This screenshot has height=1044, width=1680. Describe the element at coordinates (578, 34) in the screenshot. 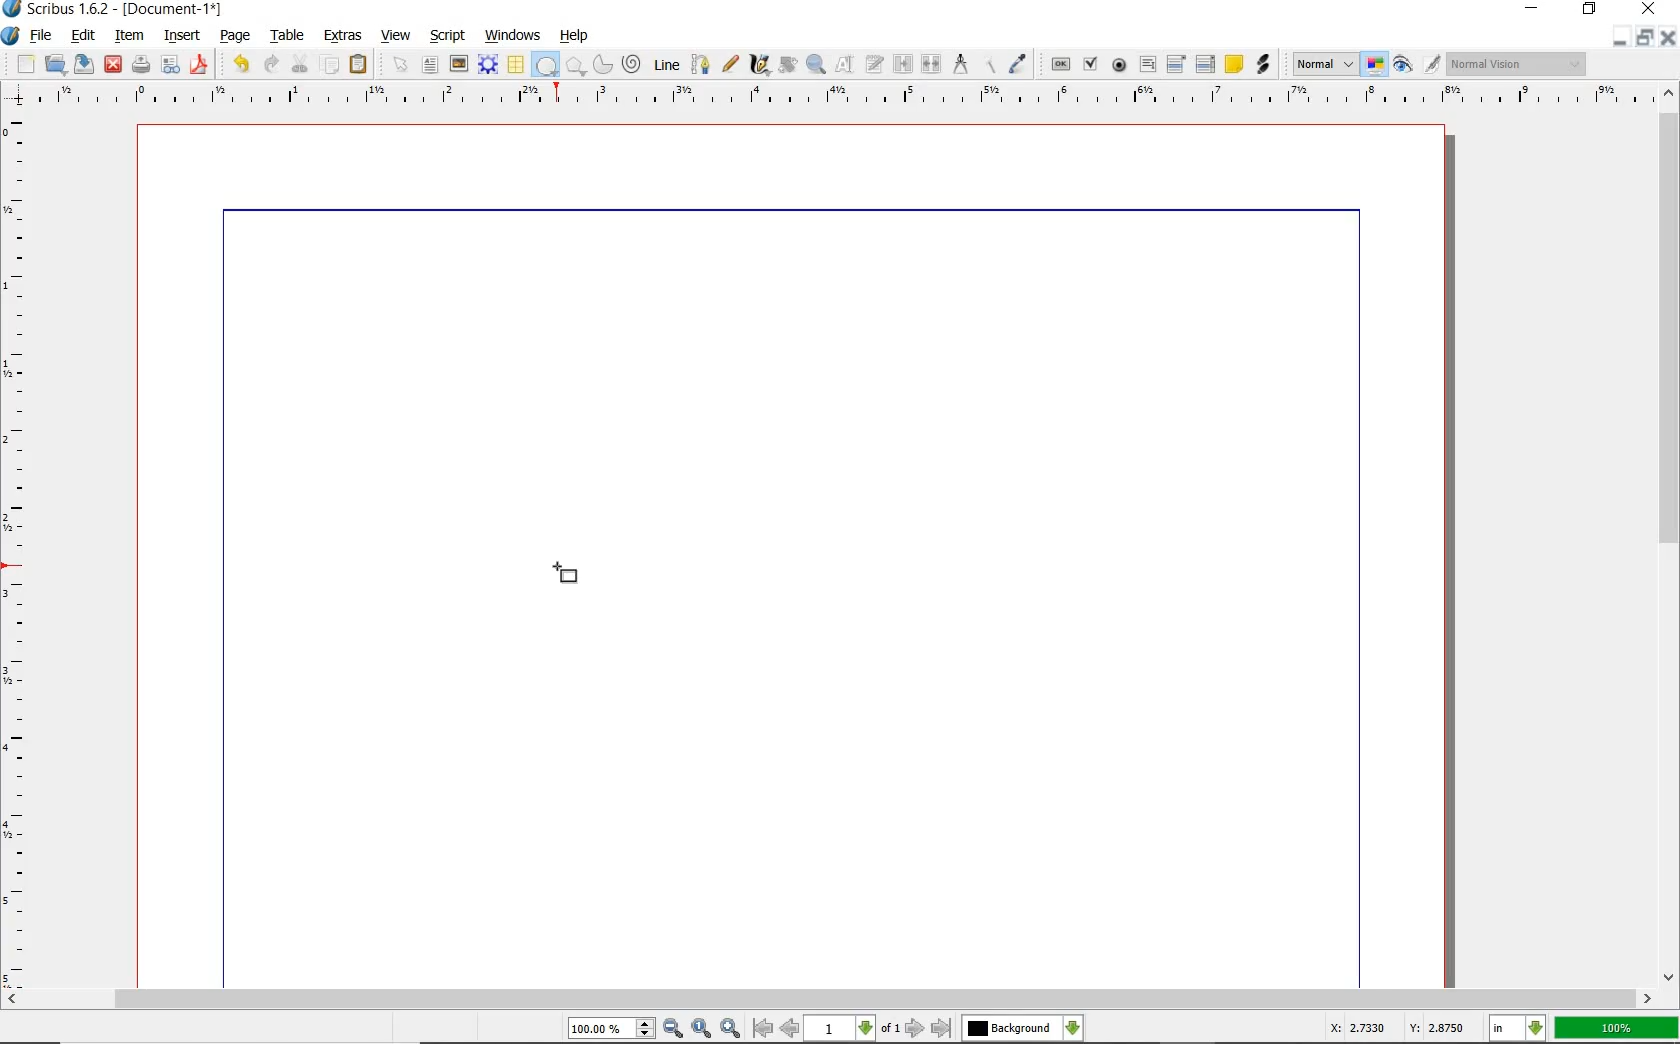

I see `HELP` at that location.